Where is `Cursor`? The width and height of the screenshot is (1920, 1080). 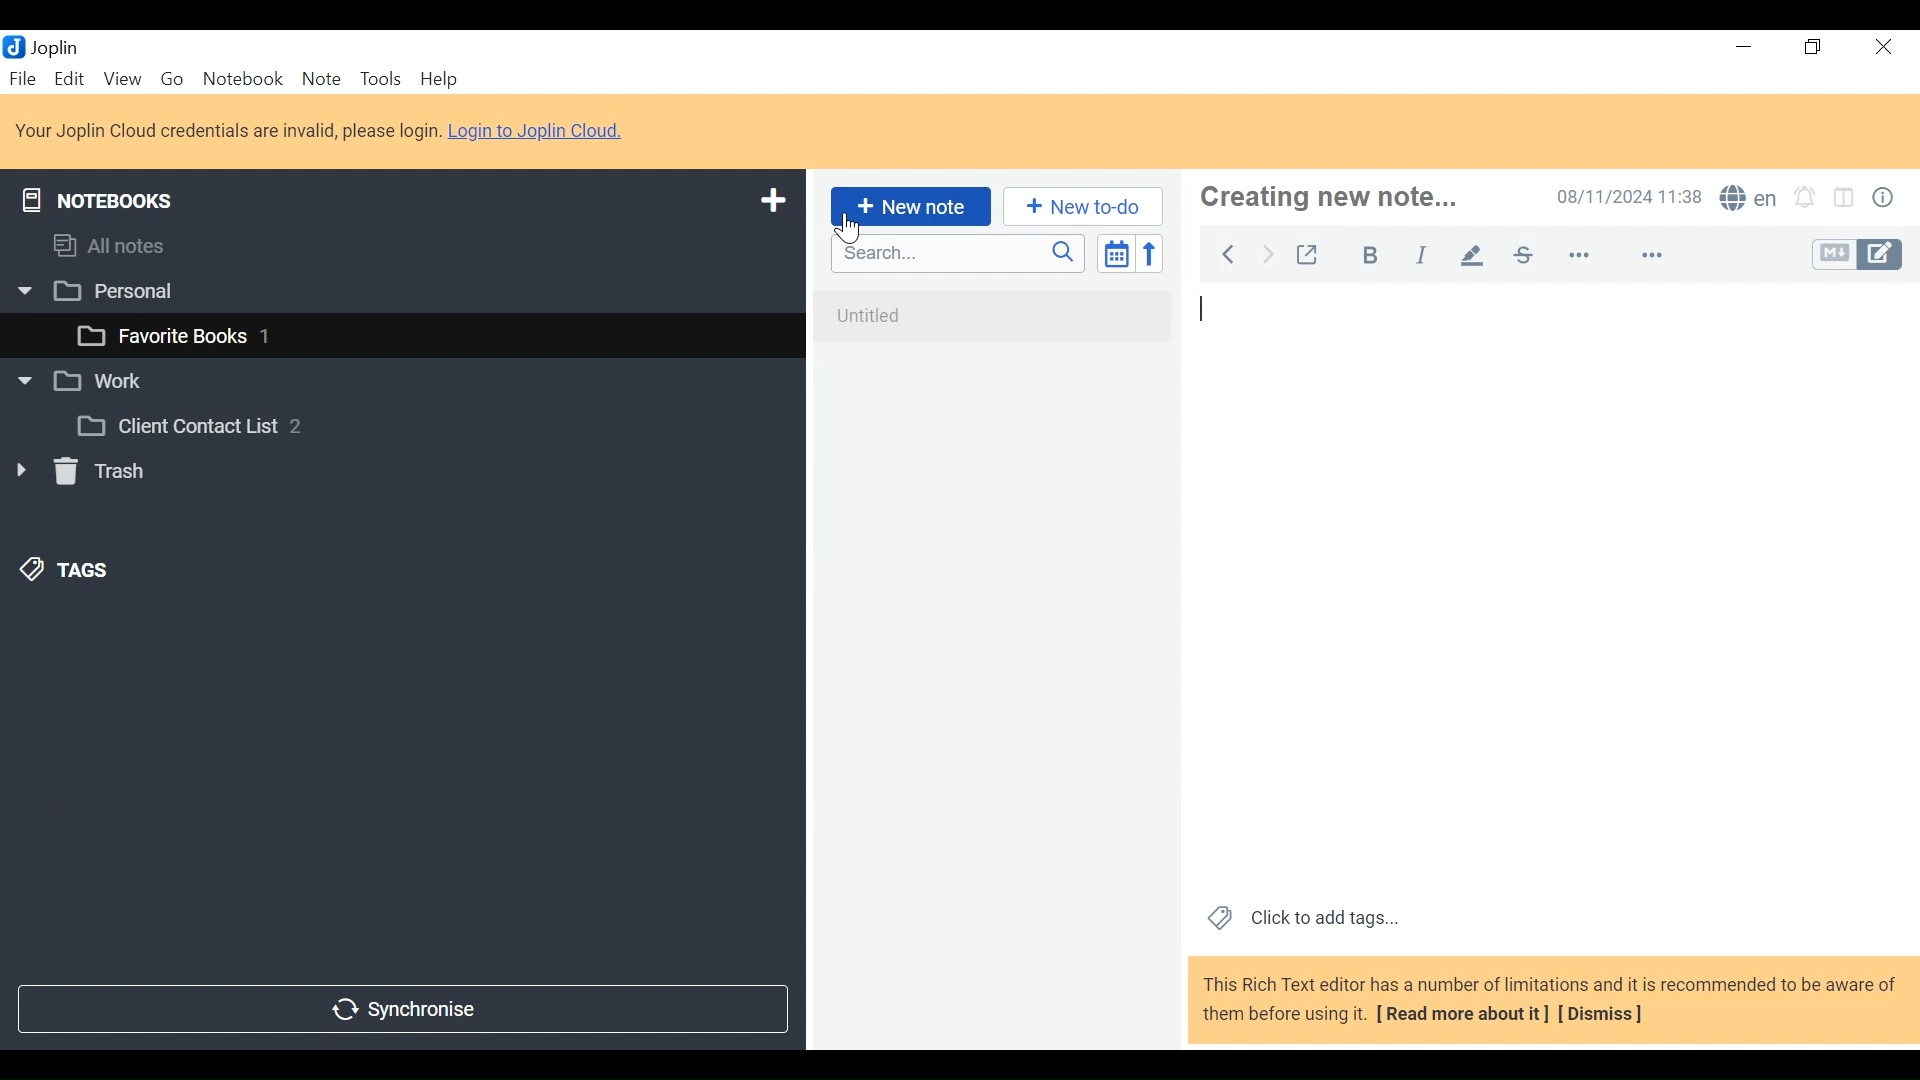 Cursor is located at coordinates (842, 228).